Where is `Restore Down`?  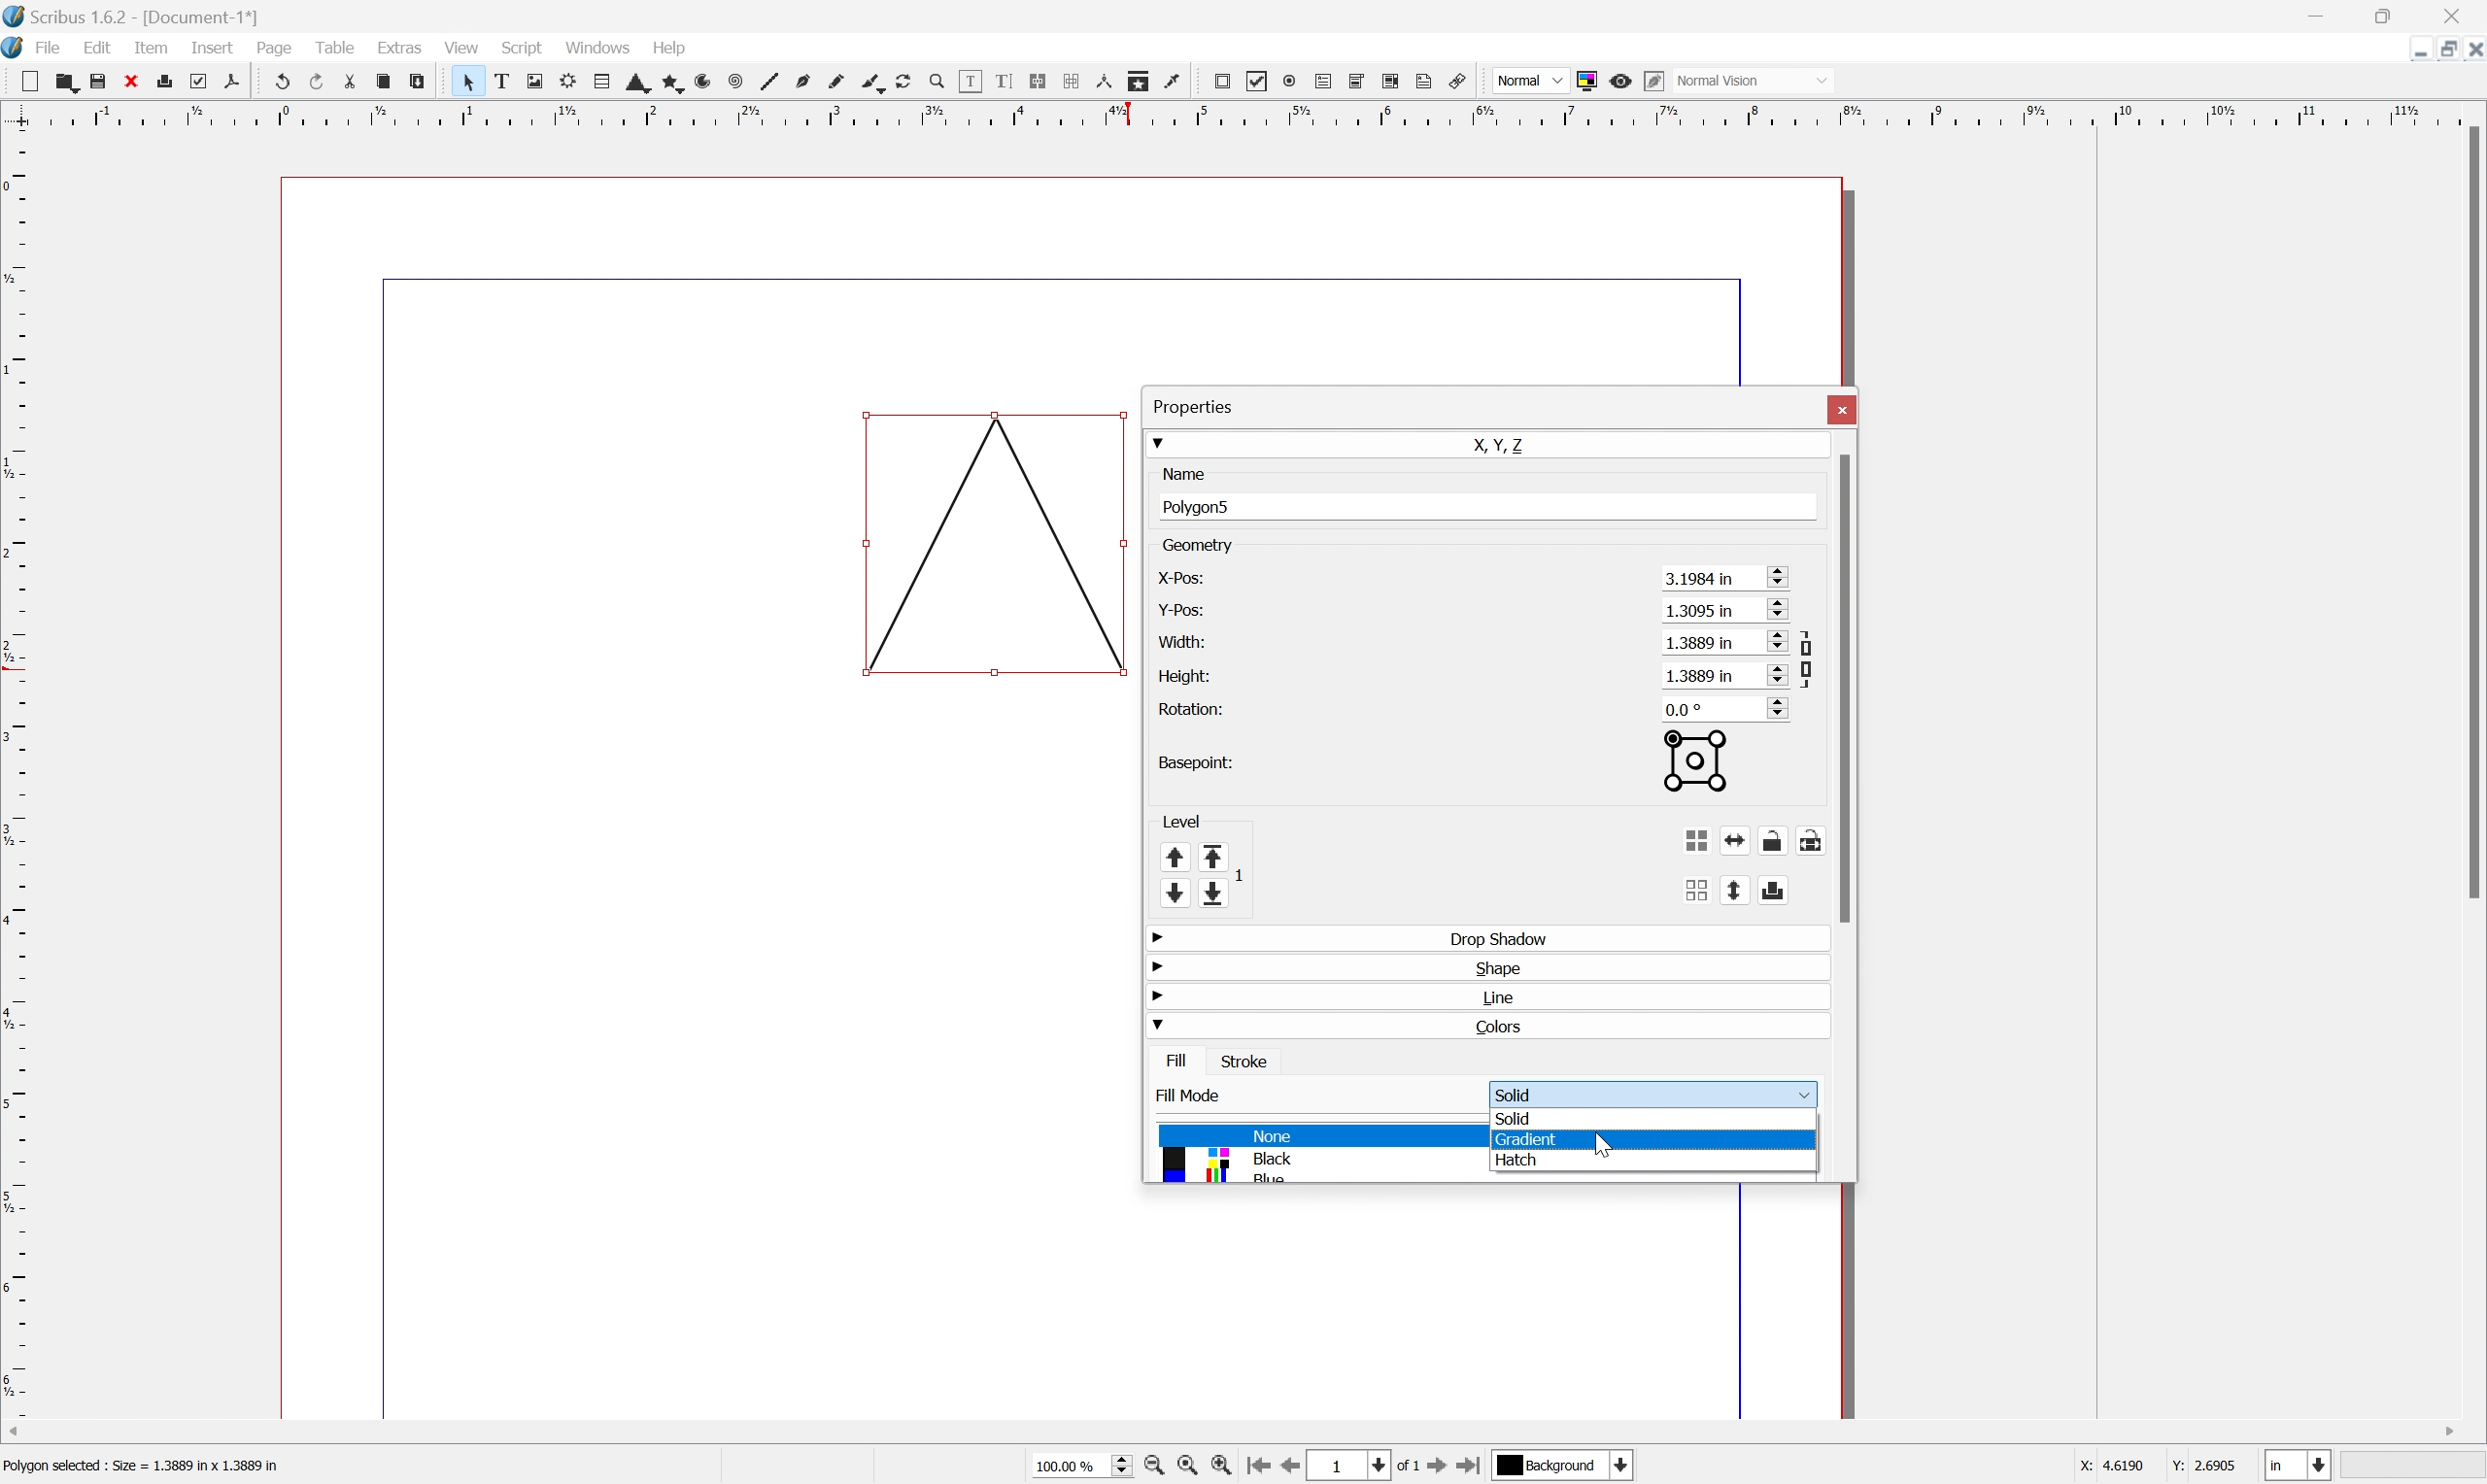 Restore Down is located at coordinates (2391, 14).